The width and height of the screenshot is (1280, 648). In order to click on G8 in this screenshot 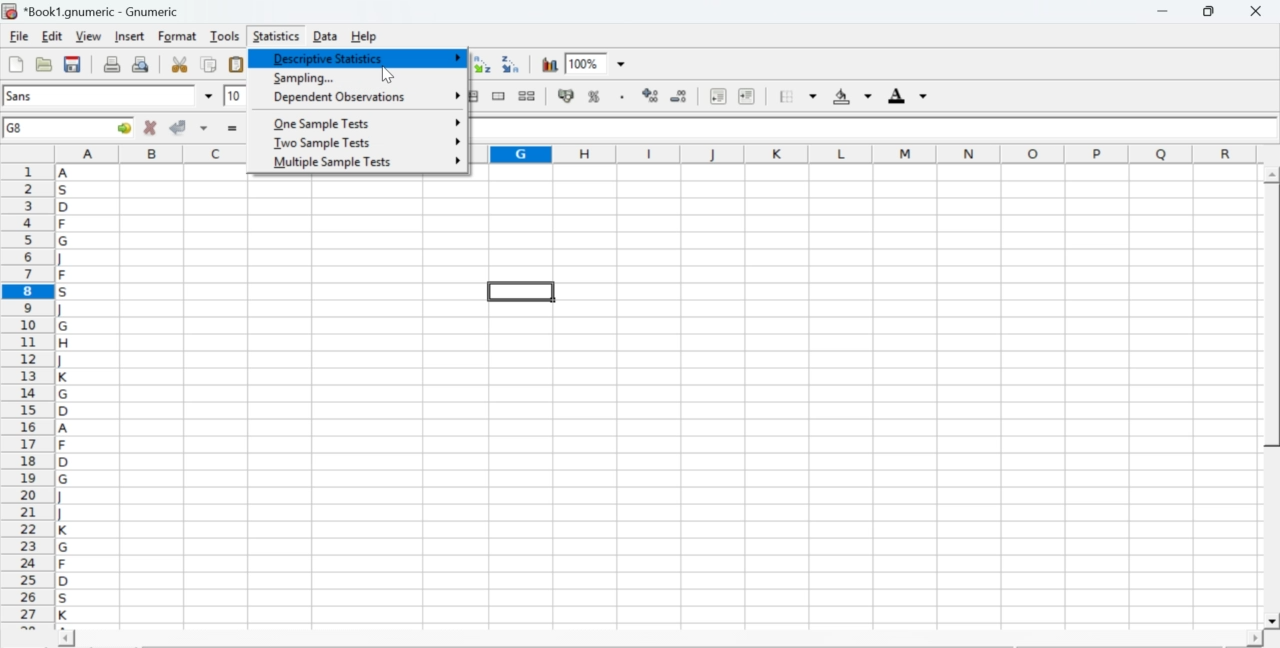, I will do `click(17, 128)`.